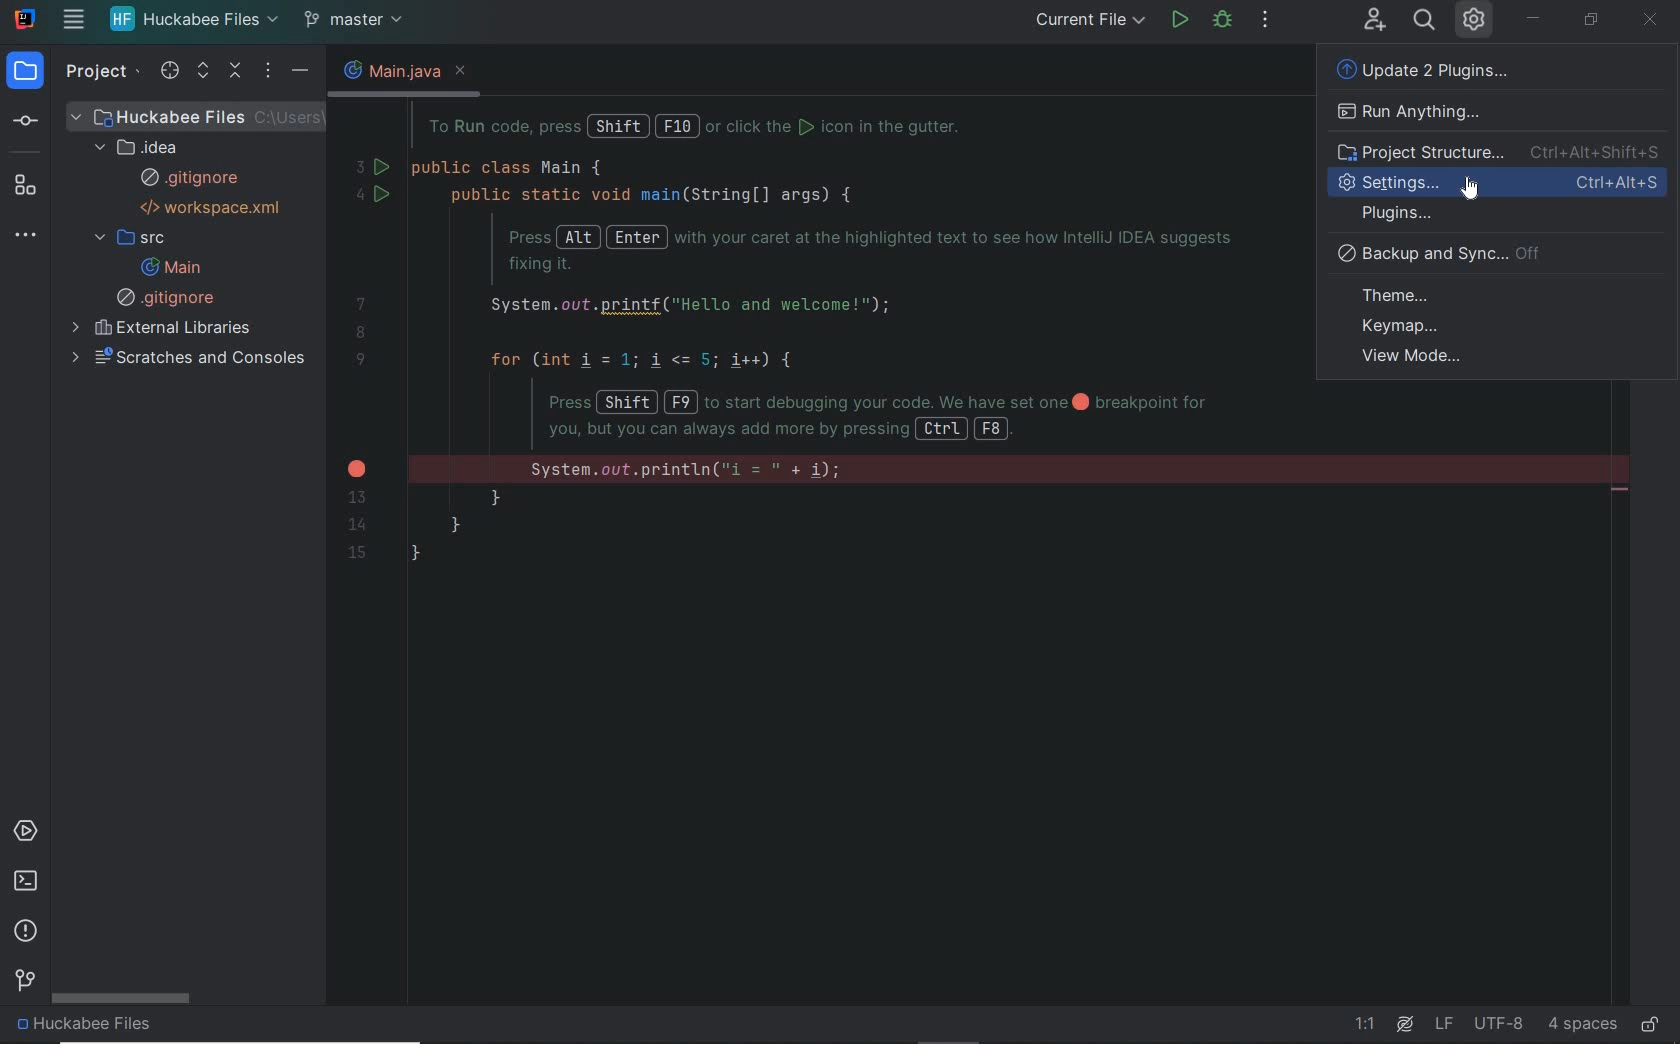 The width and height of the screenshot is (1680, 1044). Describe the element at coordinates (1623, 185) in the screenshot. I see `Ctri+Alt+S` at that location.